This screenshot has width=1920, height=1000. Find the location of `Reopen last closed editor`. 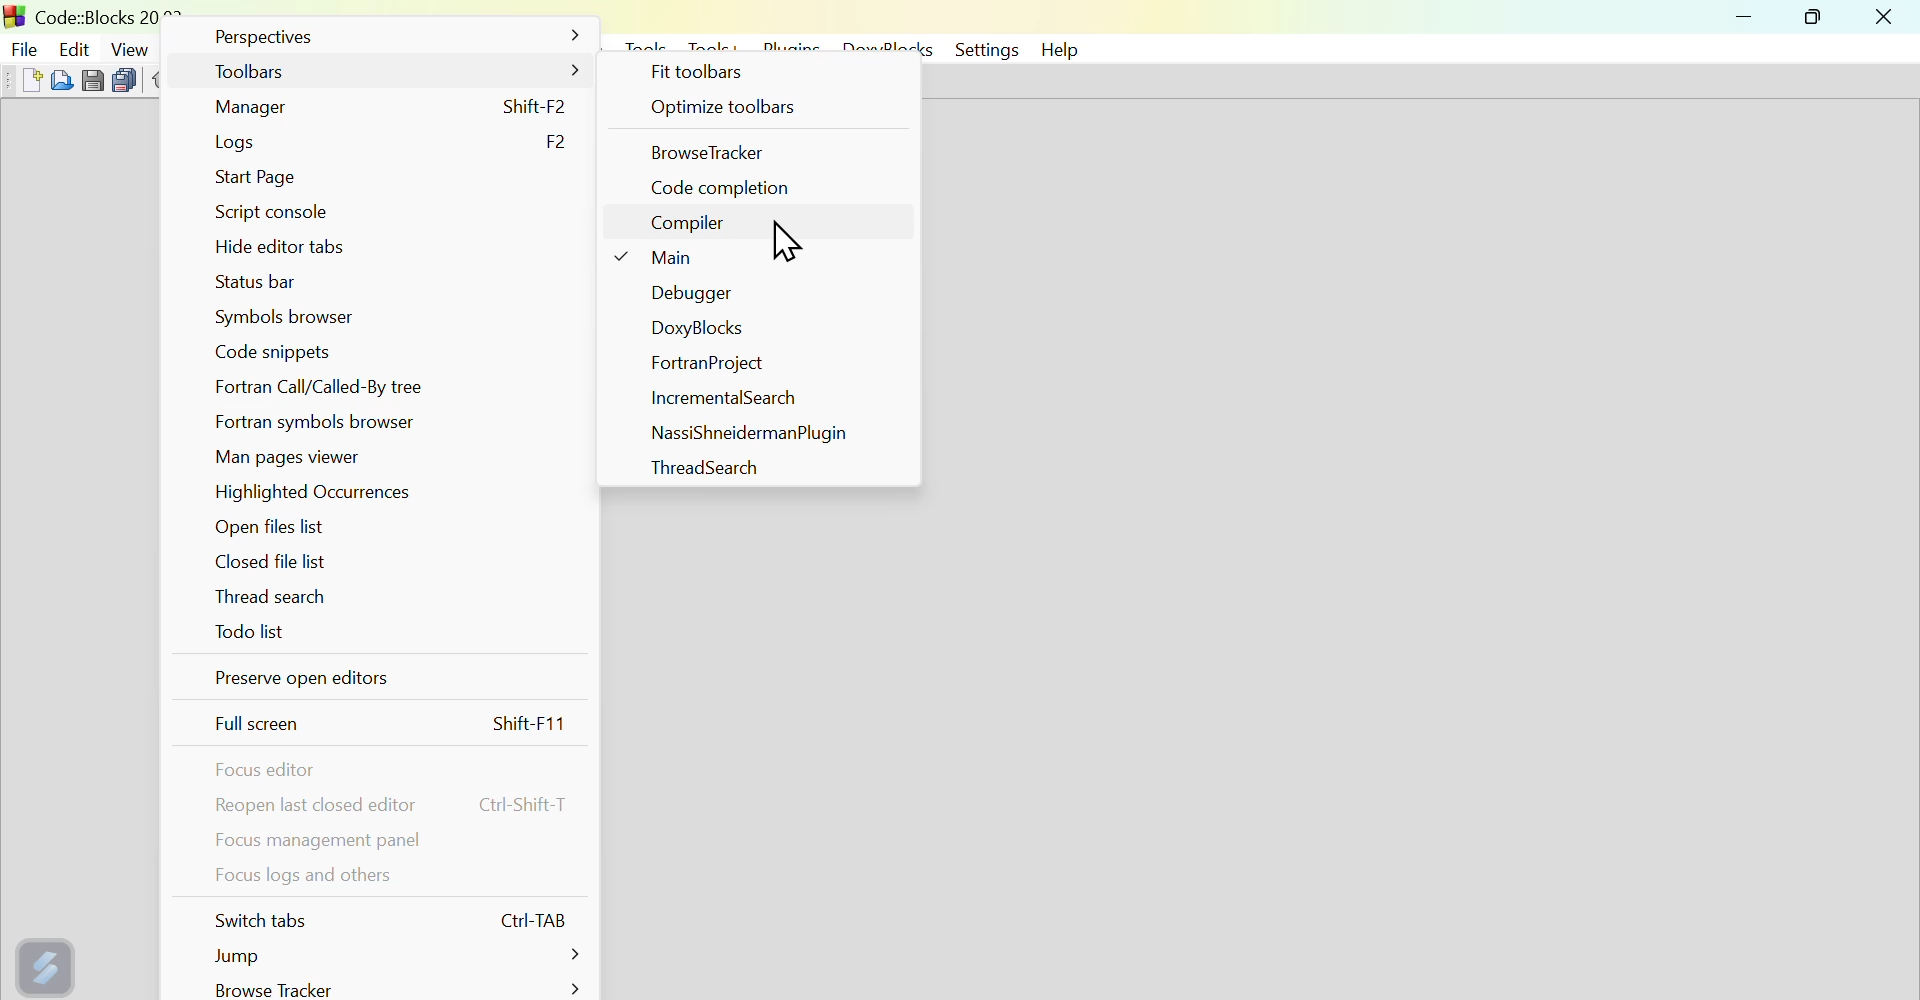

Reopen last closed editor is located at coordinates (397, 805).